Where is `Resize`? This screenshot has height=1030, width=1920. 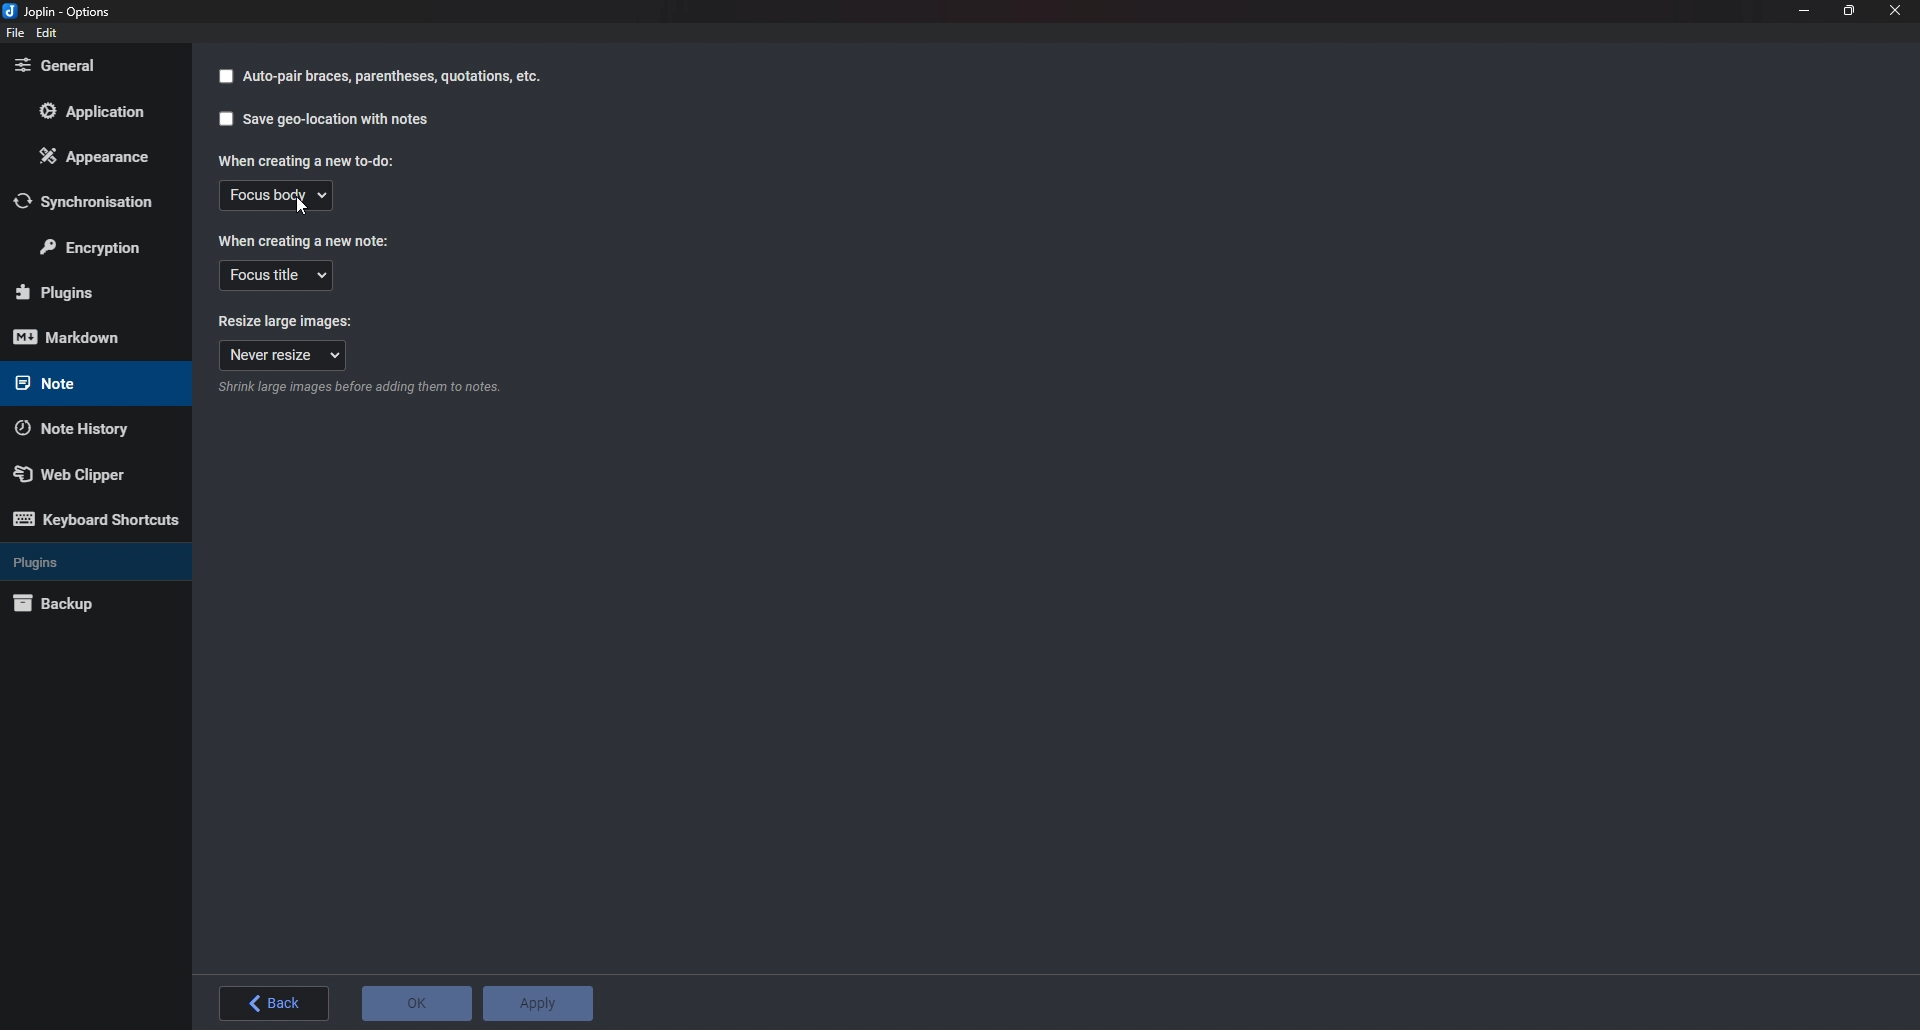 Resize is located at coordinates (1849, 11).